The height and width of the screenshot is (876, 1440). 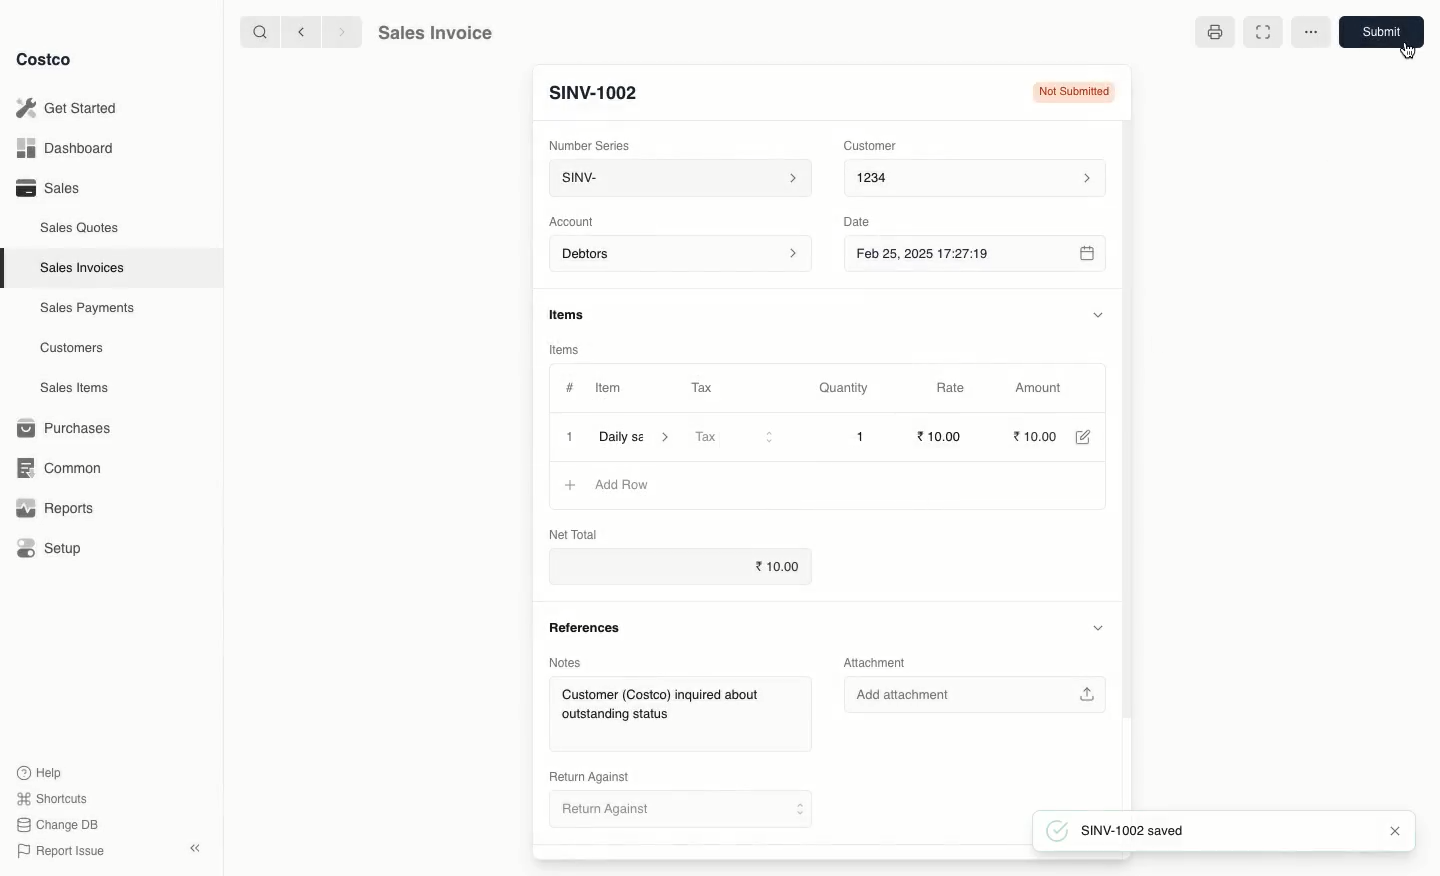 What do you see at coordinates (70, 146) in the screenshot?
I see `Dashboard` at bounding box center [70, 146].